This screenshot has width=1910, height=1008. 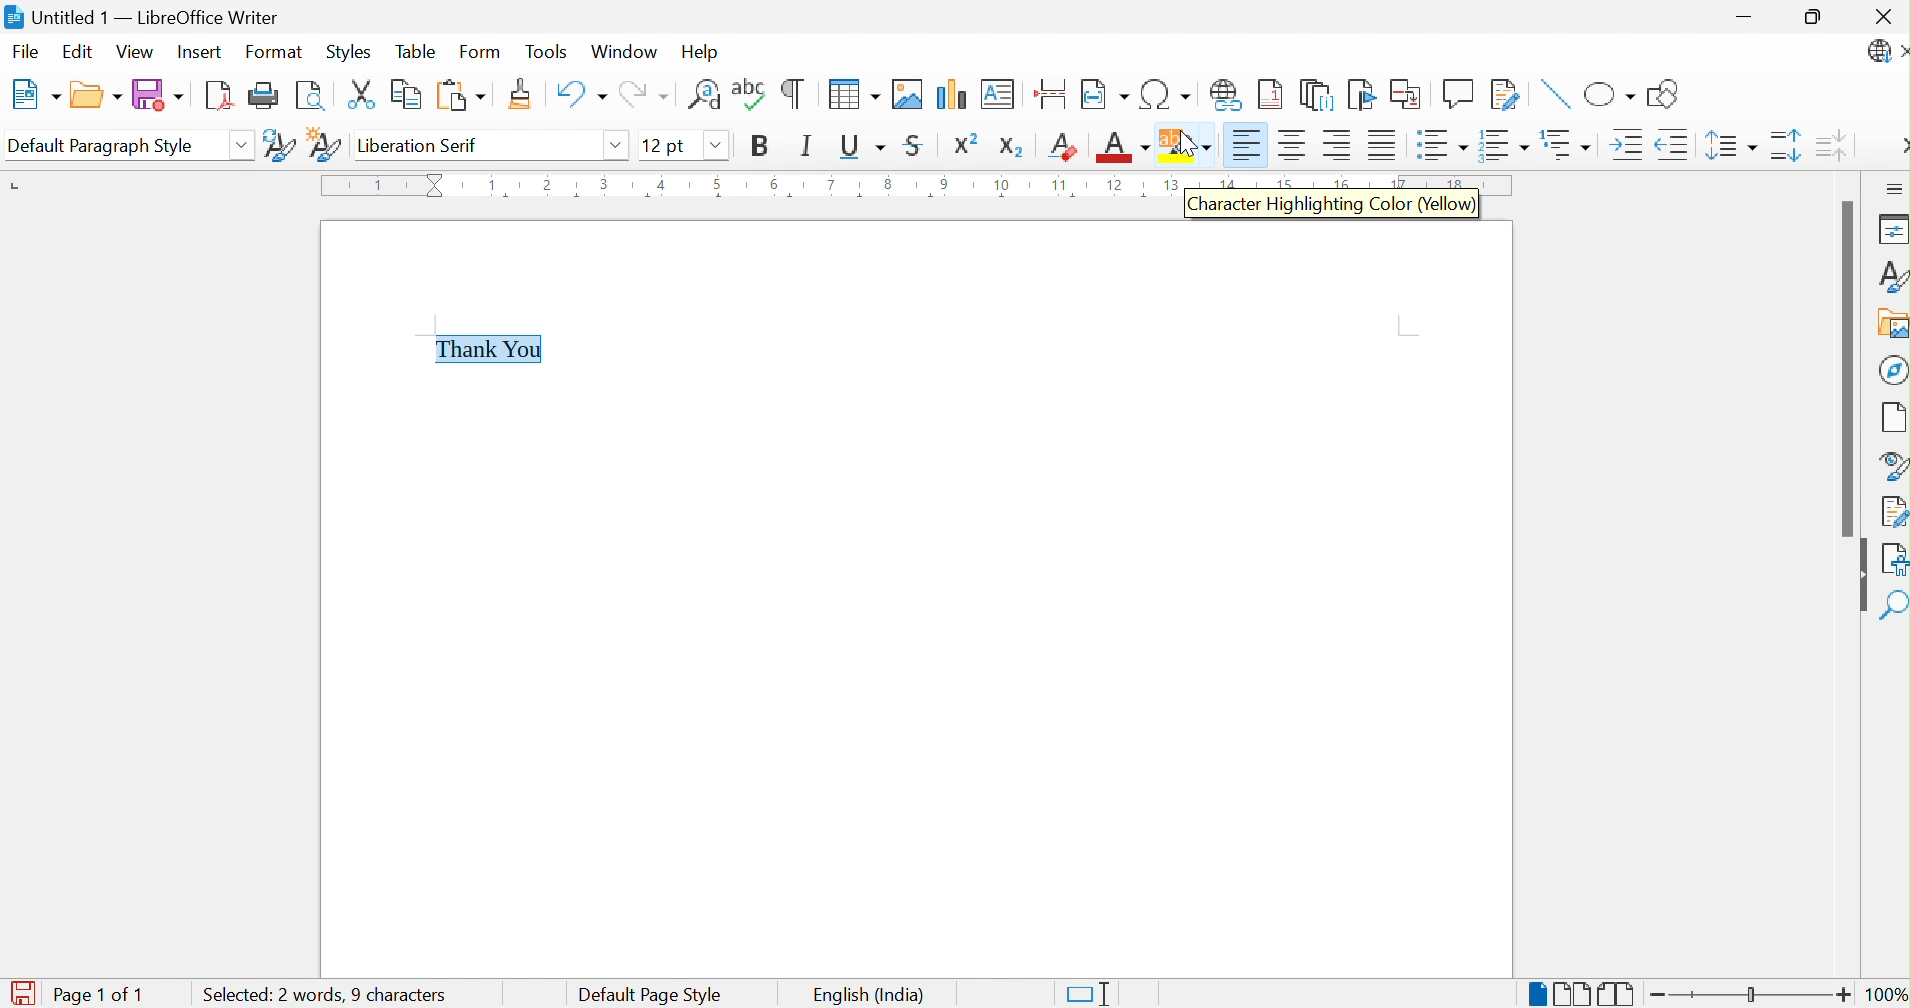 I want to click on Increase Indent, so click(x=1625, y=145).